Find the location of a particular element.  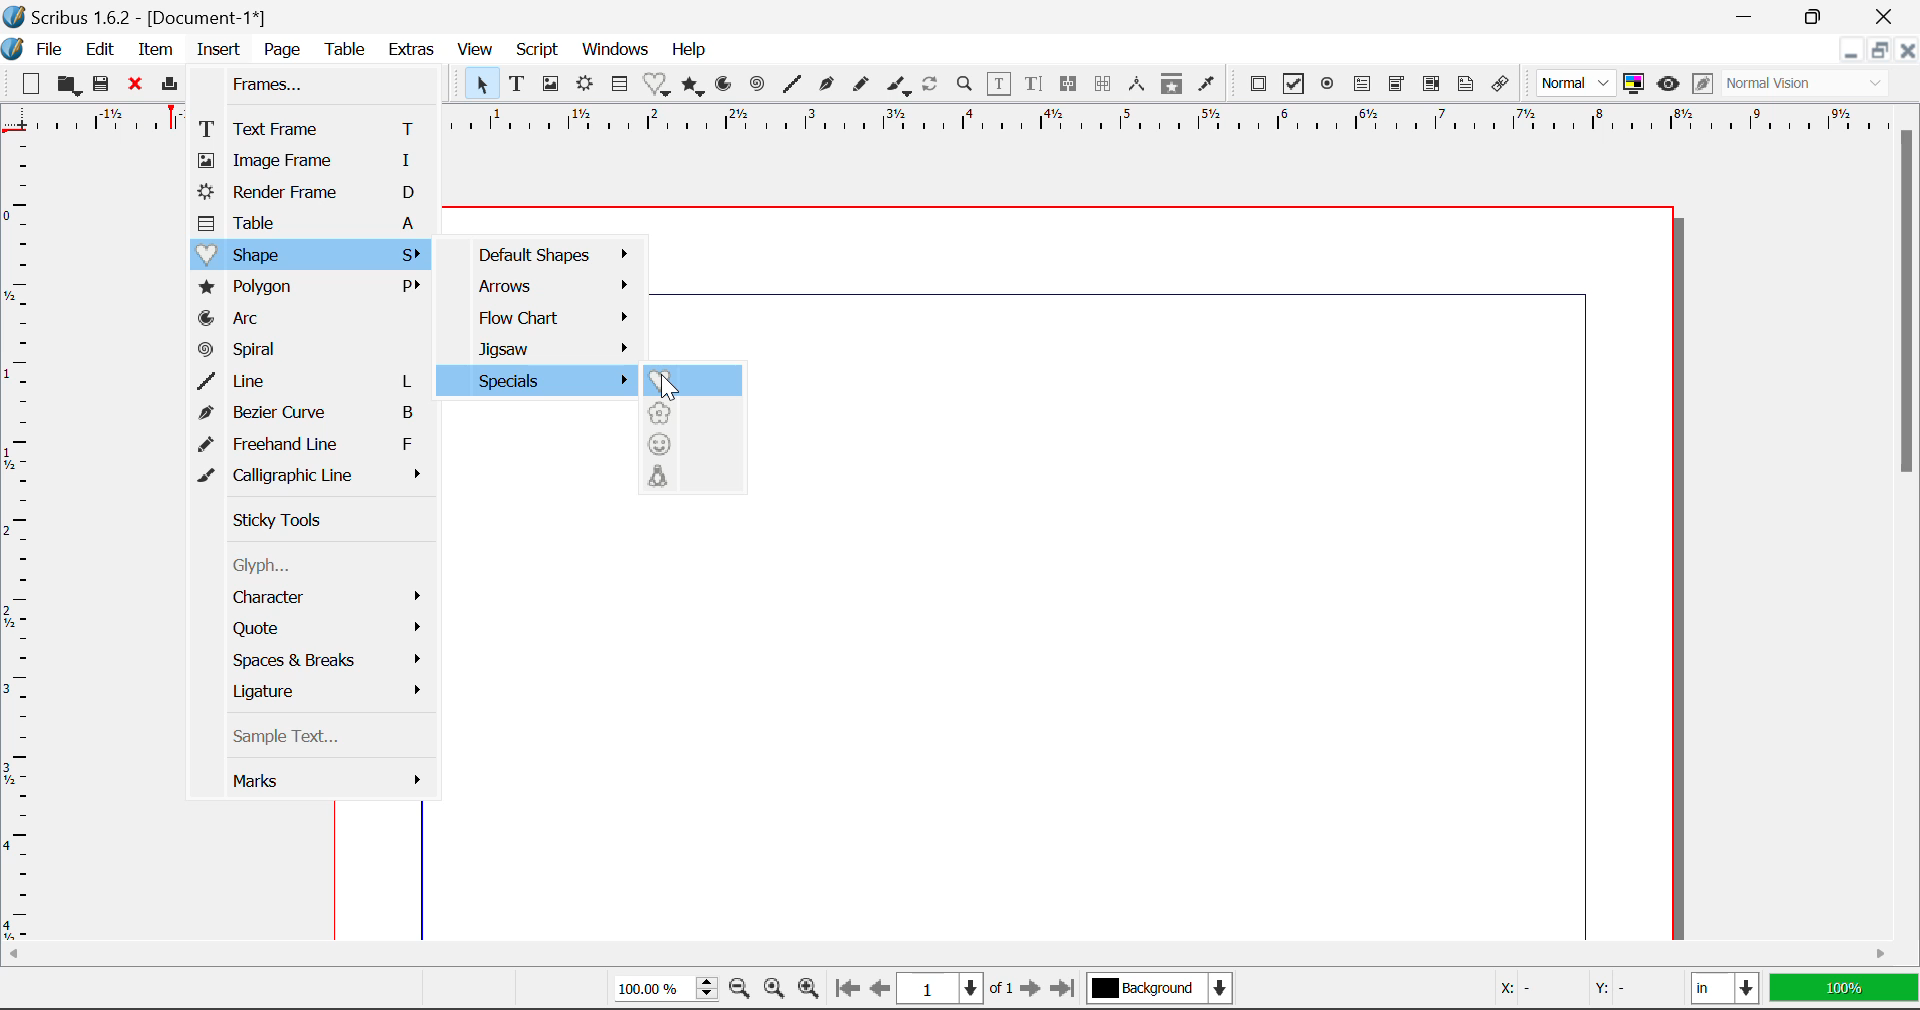

Open is located at coordinates (70, 85).